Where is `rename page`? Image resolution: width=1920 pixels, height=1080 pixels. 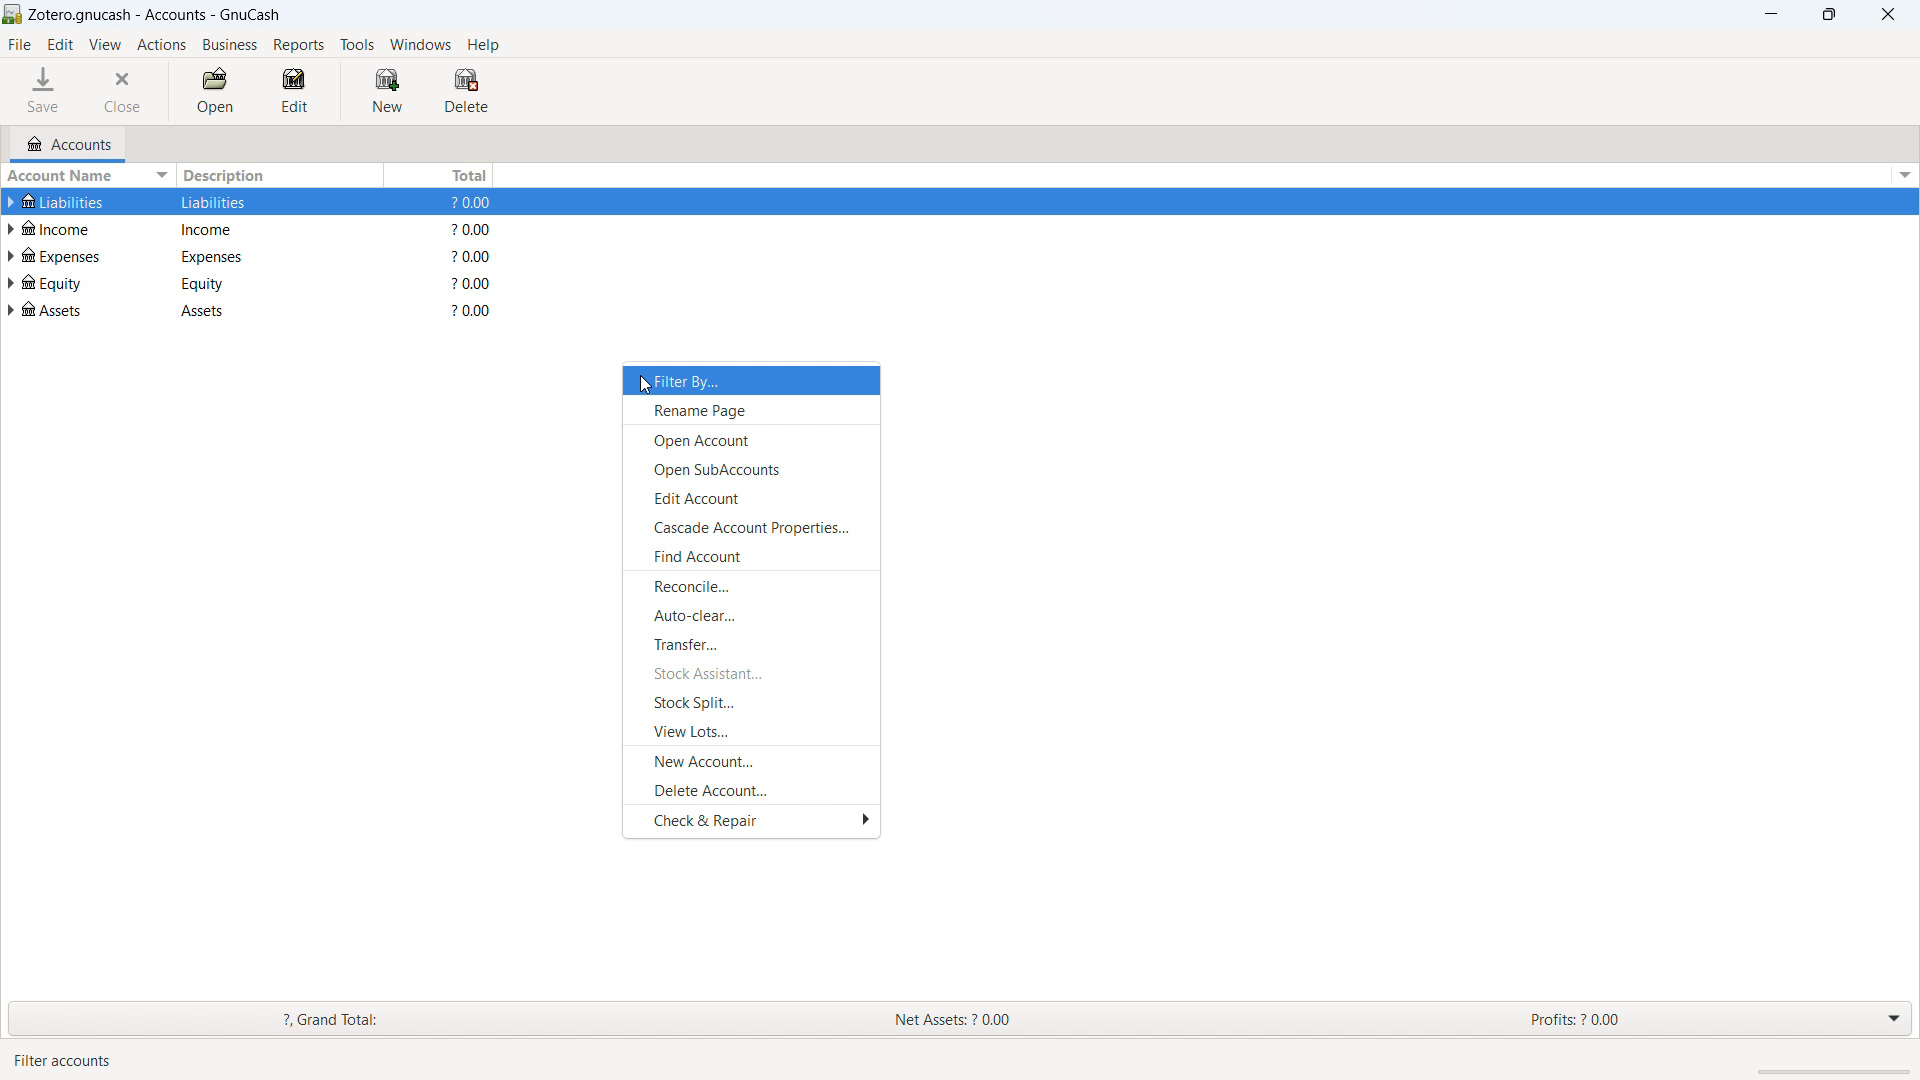 rename page is located at coordinates (750, 413).